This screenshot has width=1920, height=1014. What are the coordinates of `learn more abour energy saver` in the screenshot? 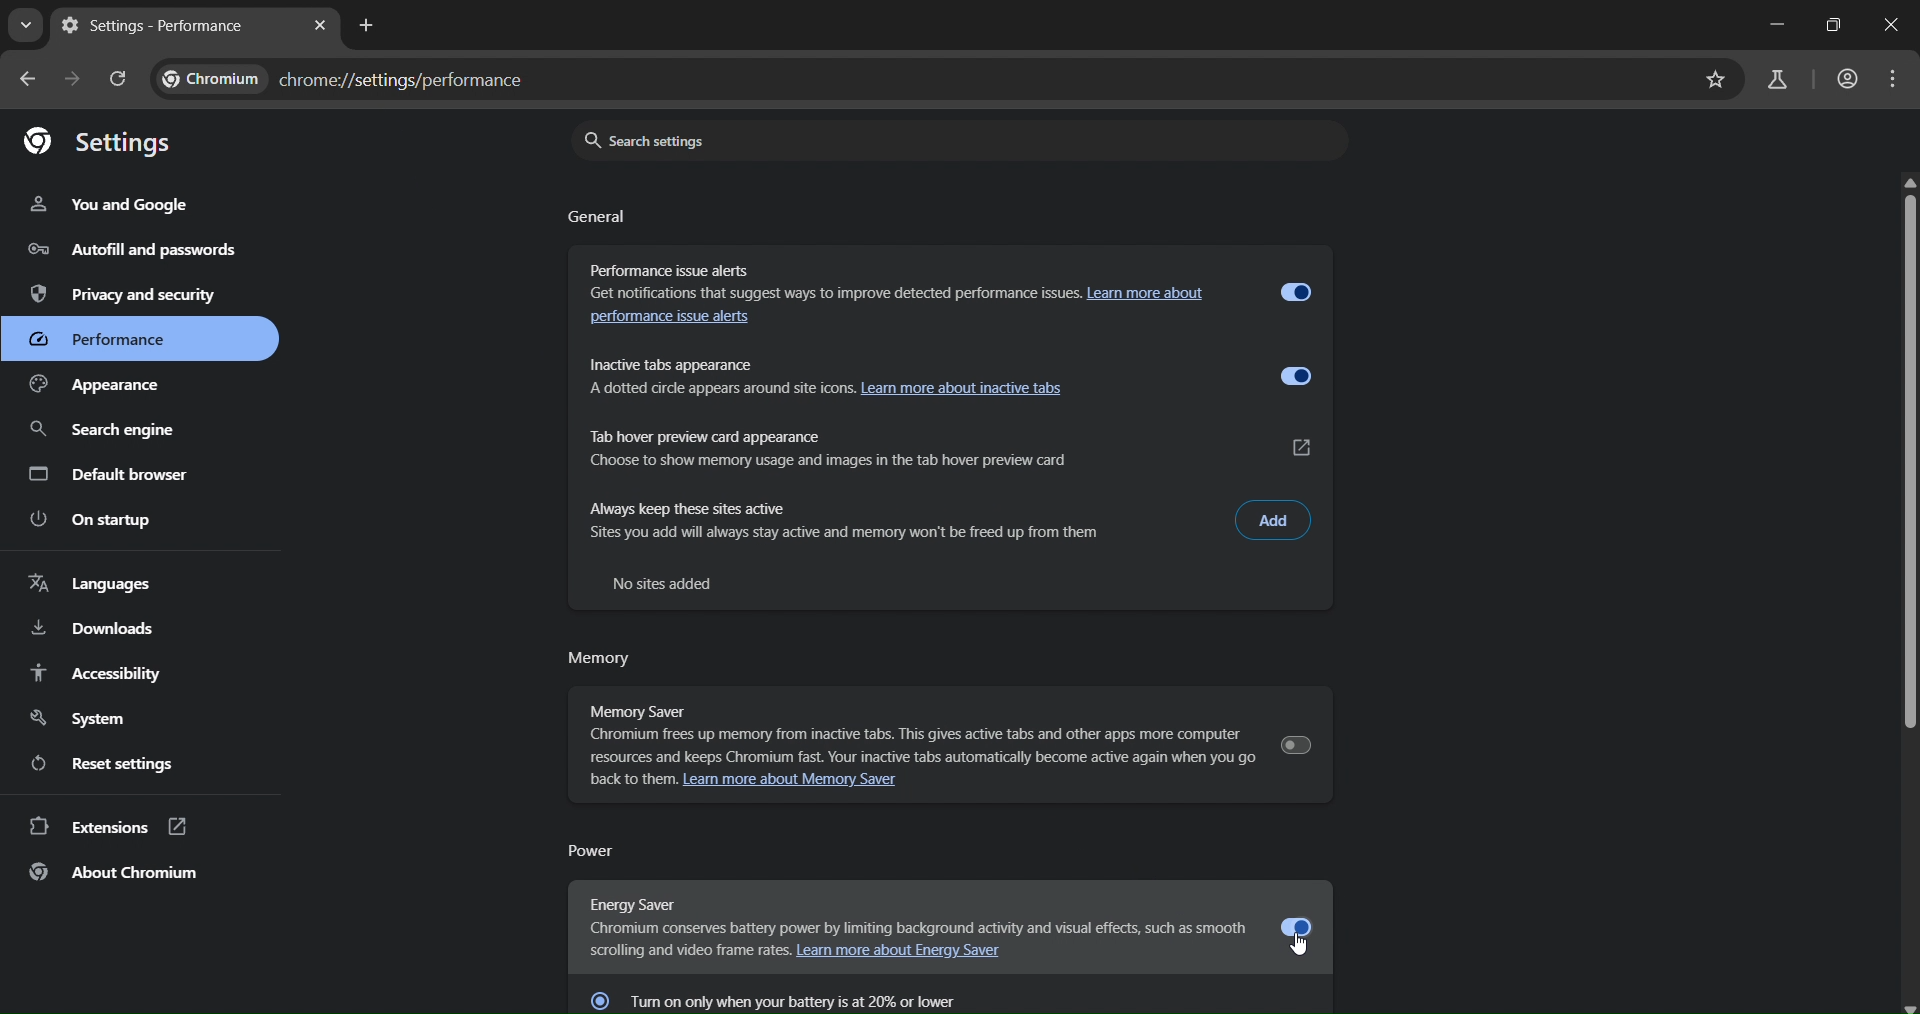 It's located at (908, 954).